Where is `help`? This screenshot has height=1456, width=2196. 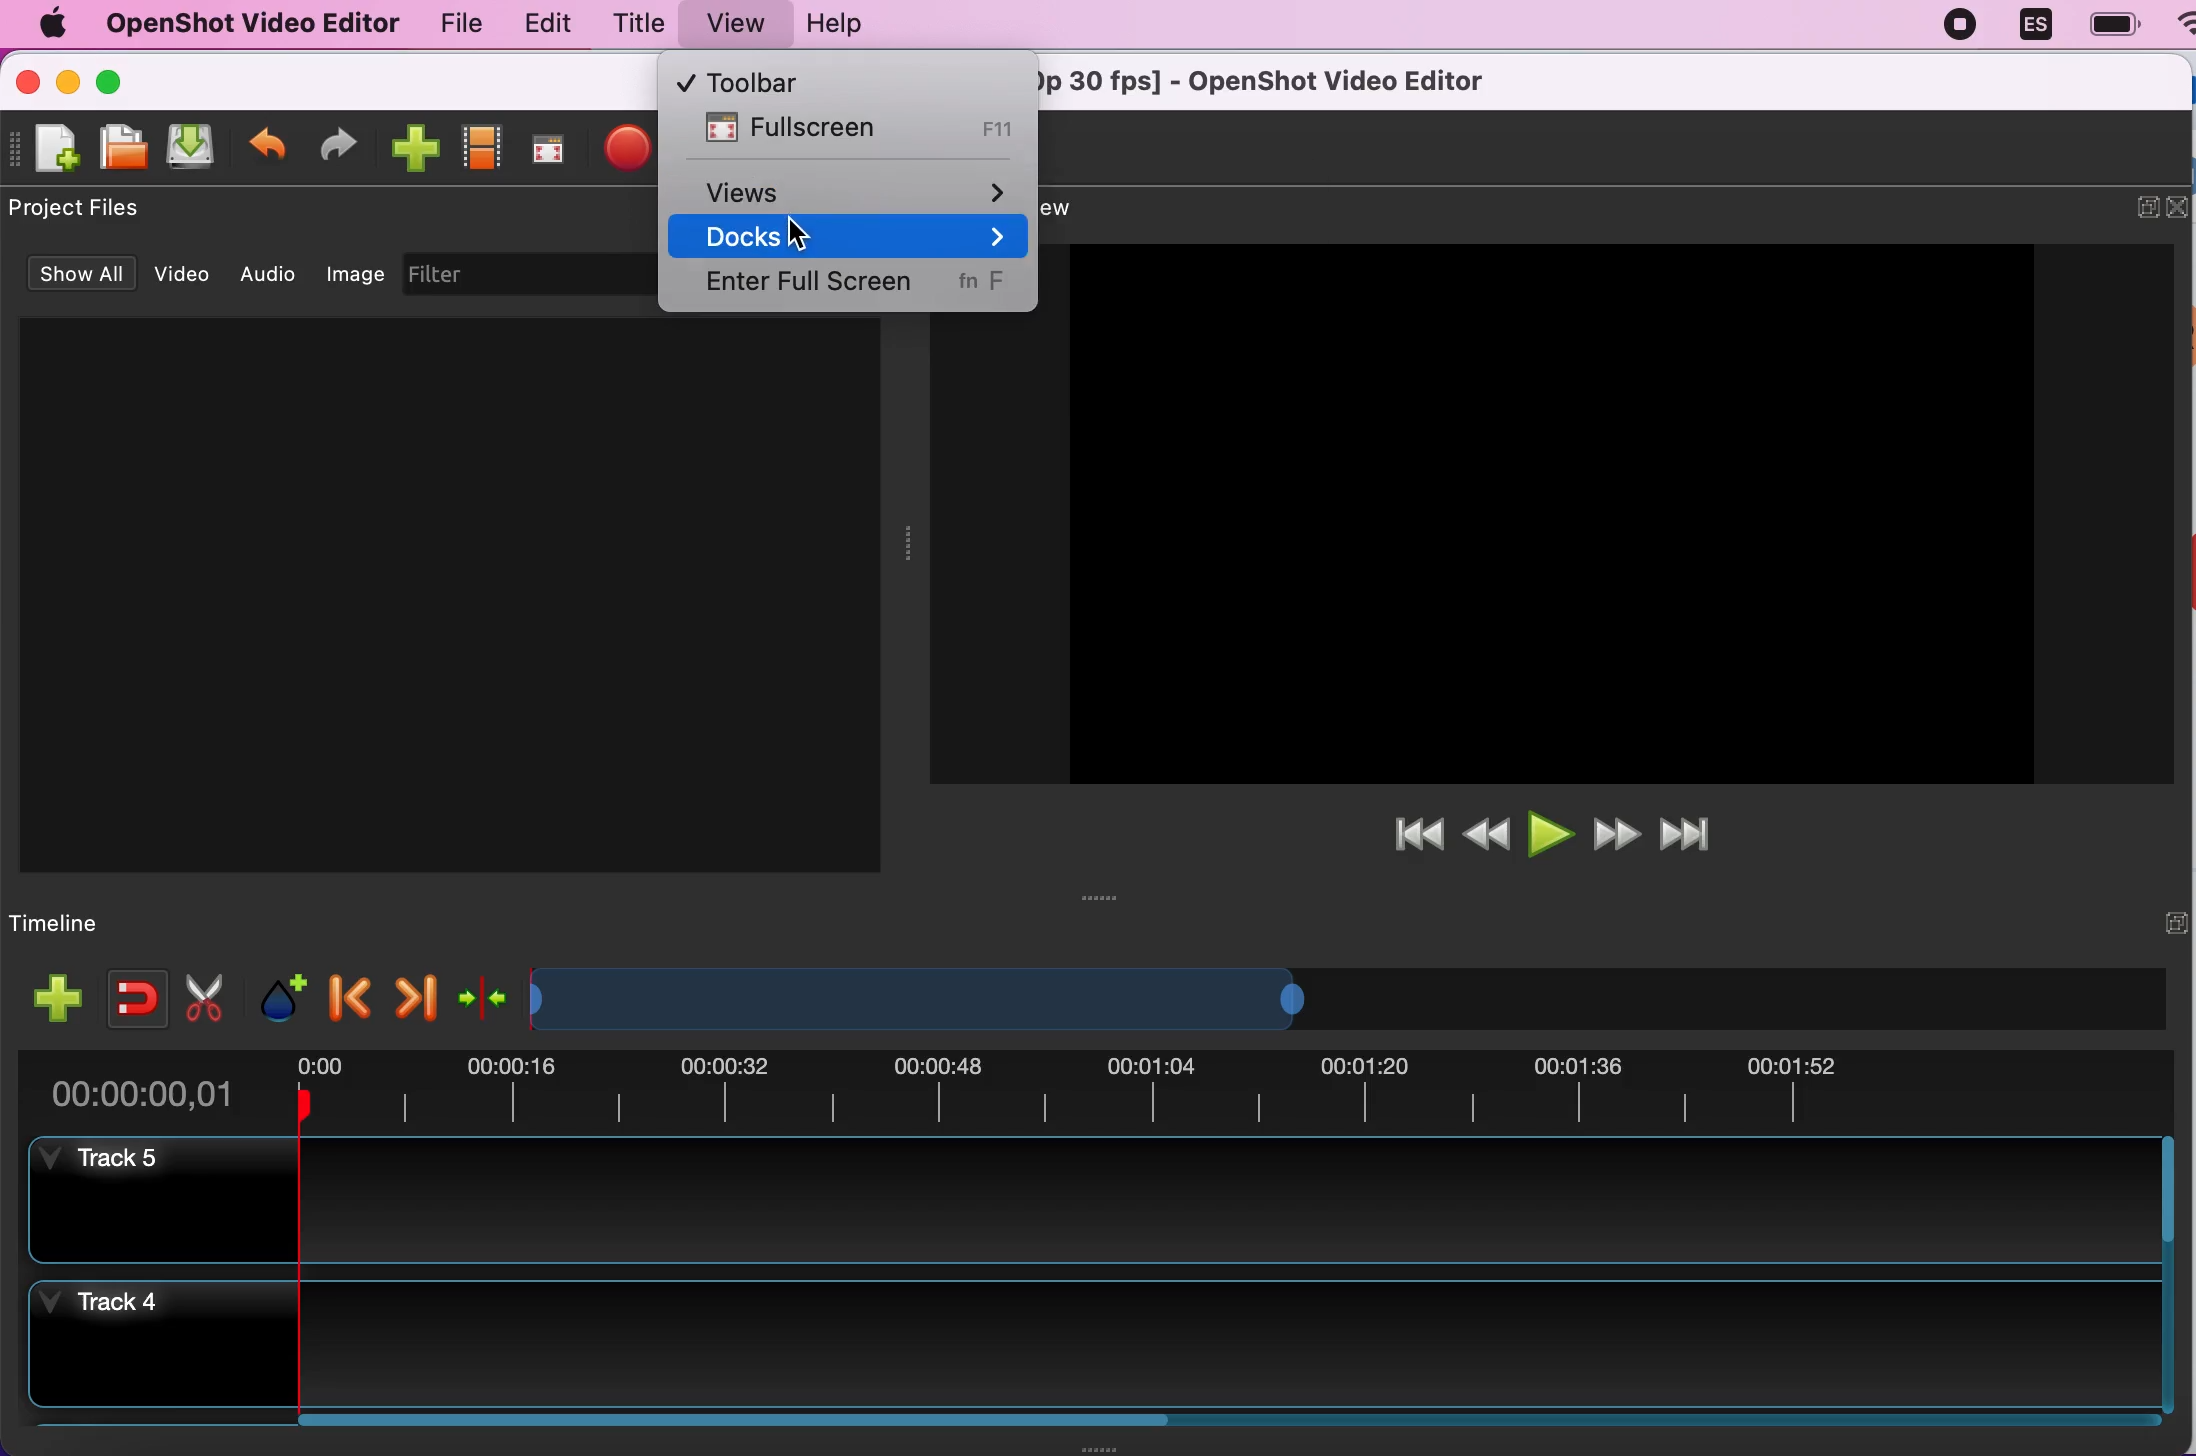 help is located at coordinates (847, 29).